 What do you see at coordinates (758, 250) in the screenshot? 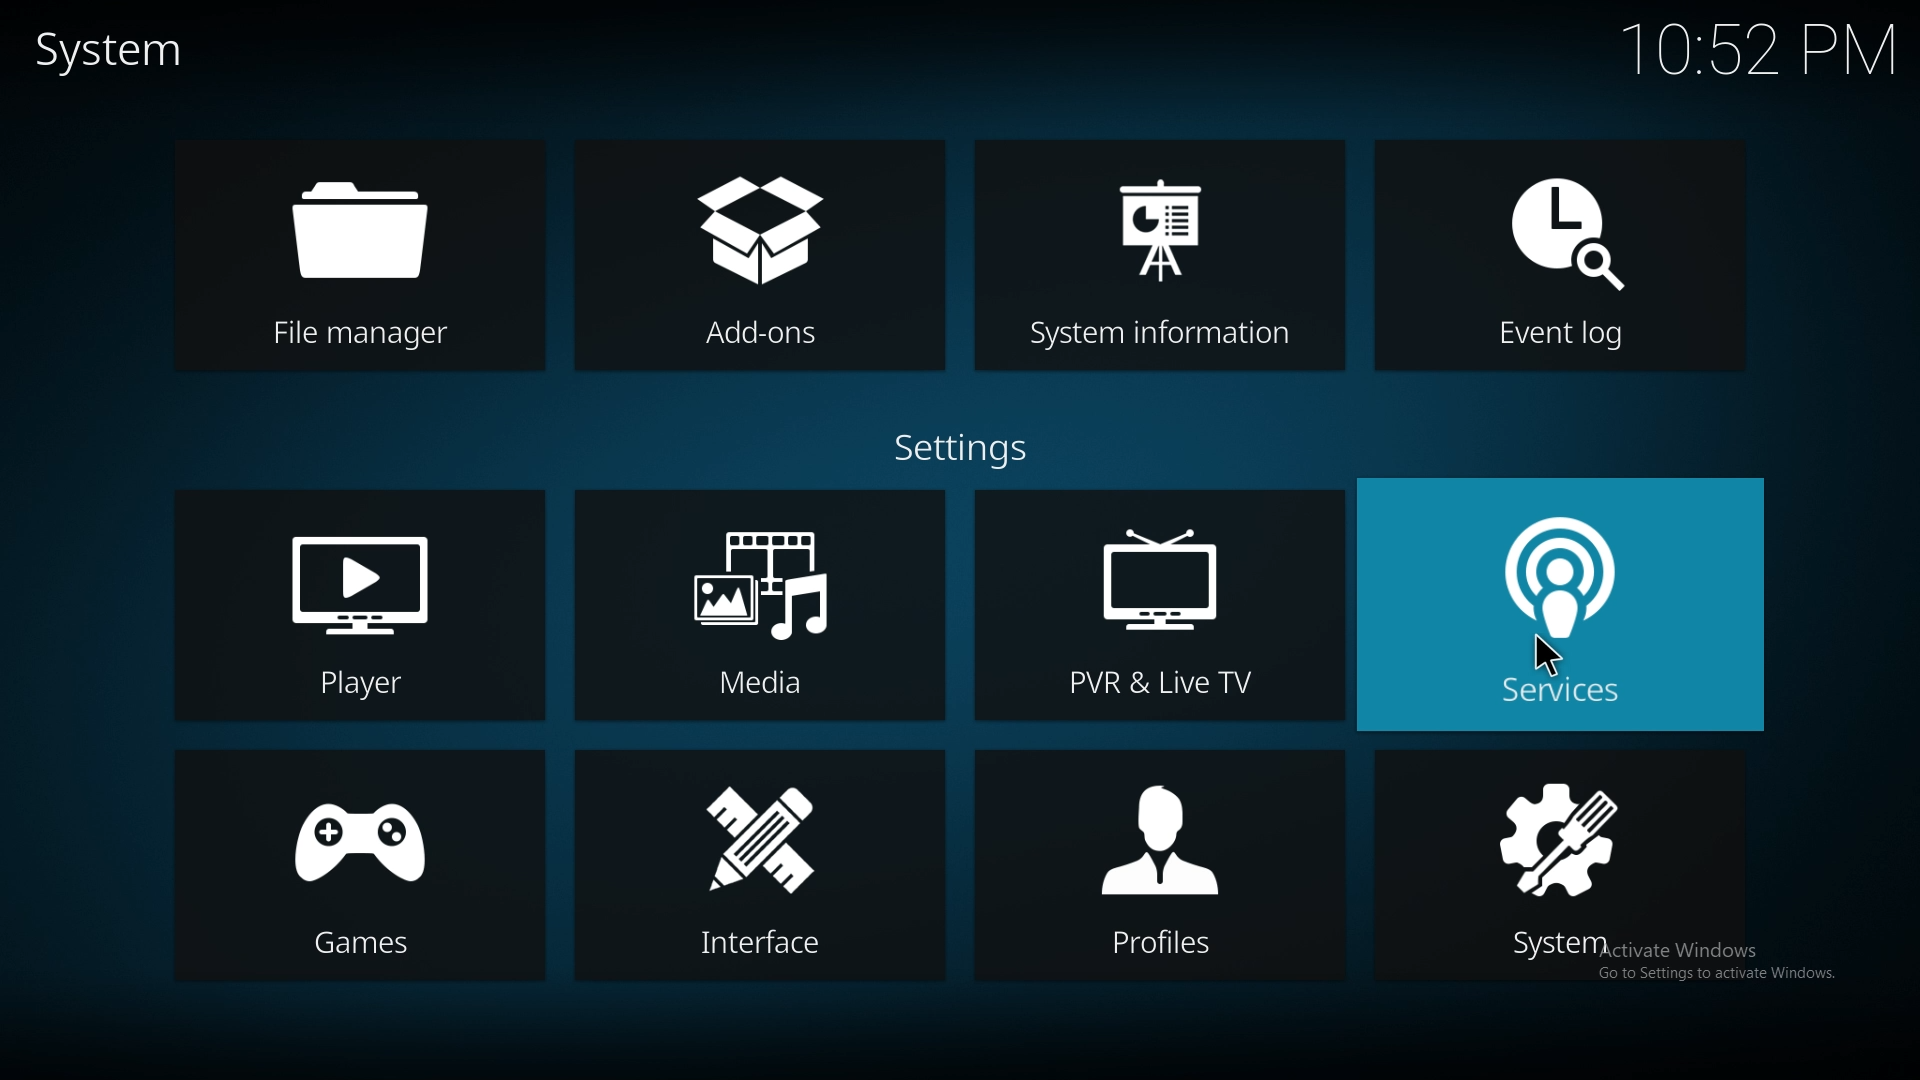
I see `add ons` at bounding box center [758, 250].